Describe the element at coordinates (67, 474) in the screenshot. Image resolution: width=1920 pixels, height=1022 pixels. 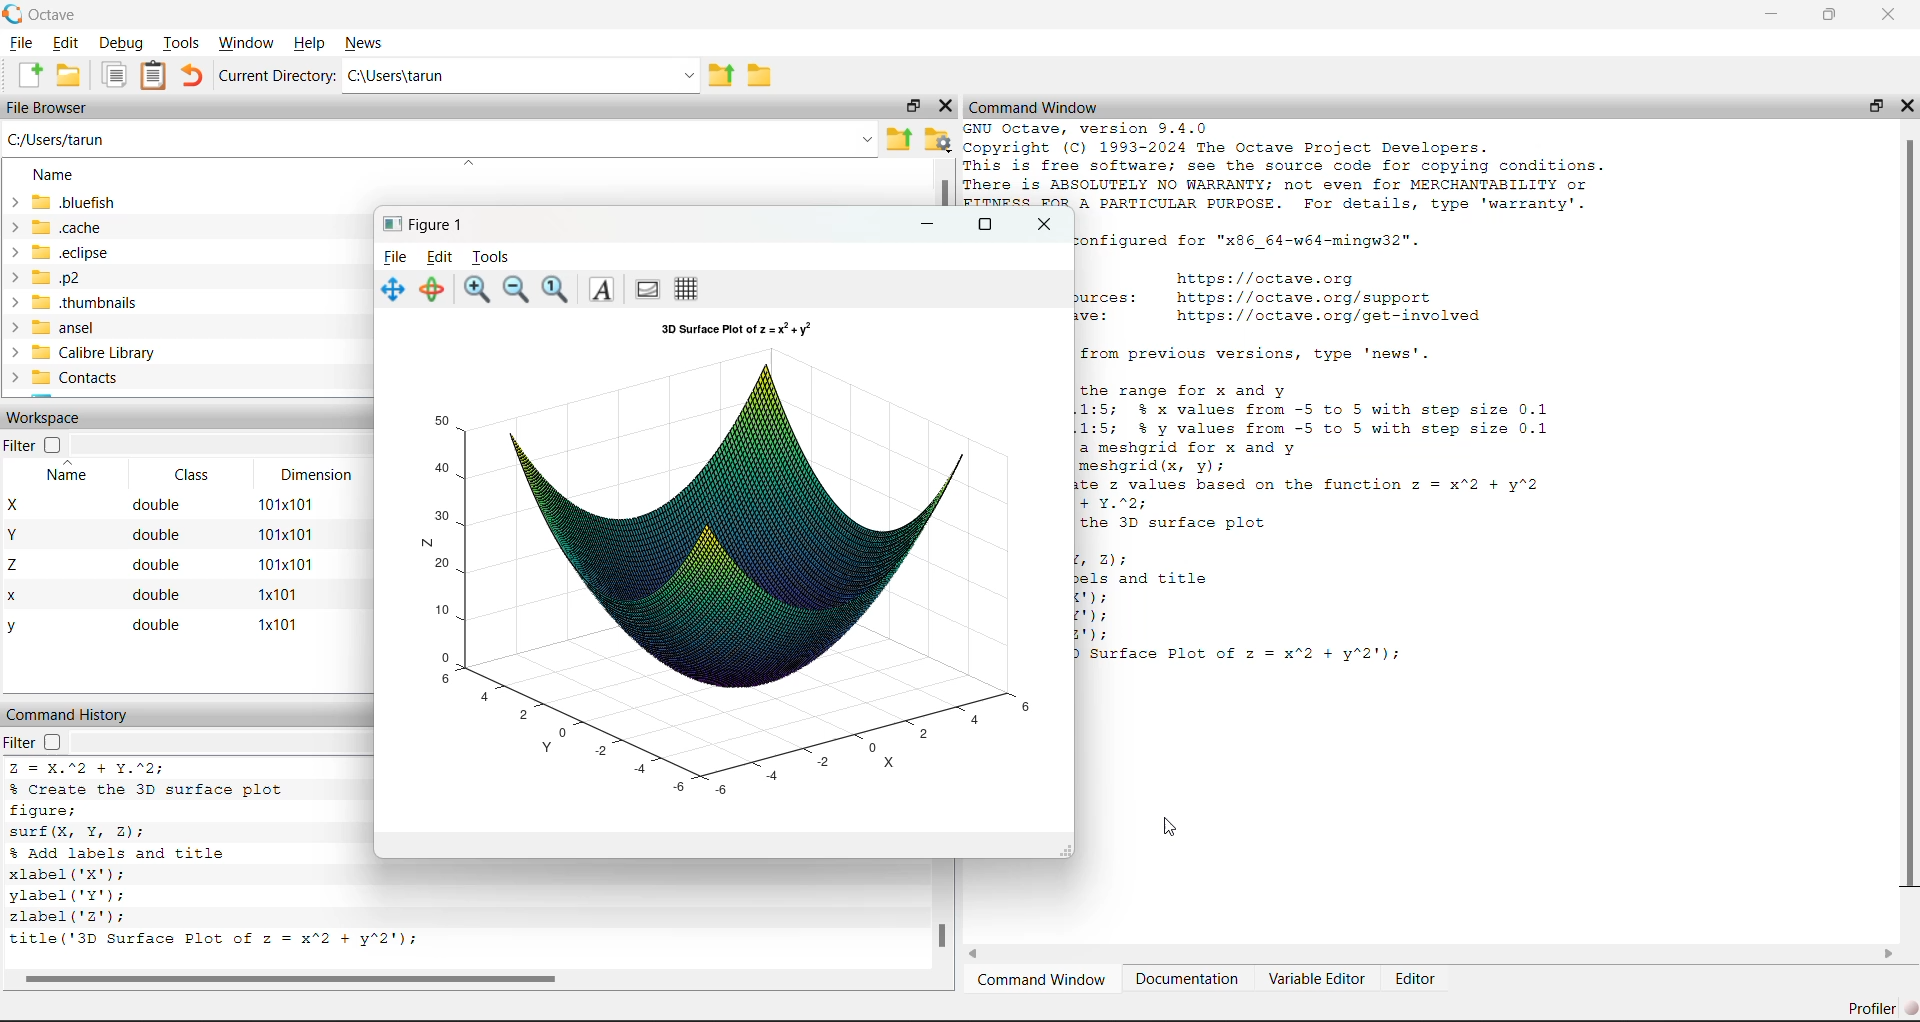
I see `Name` at that location.